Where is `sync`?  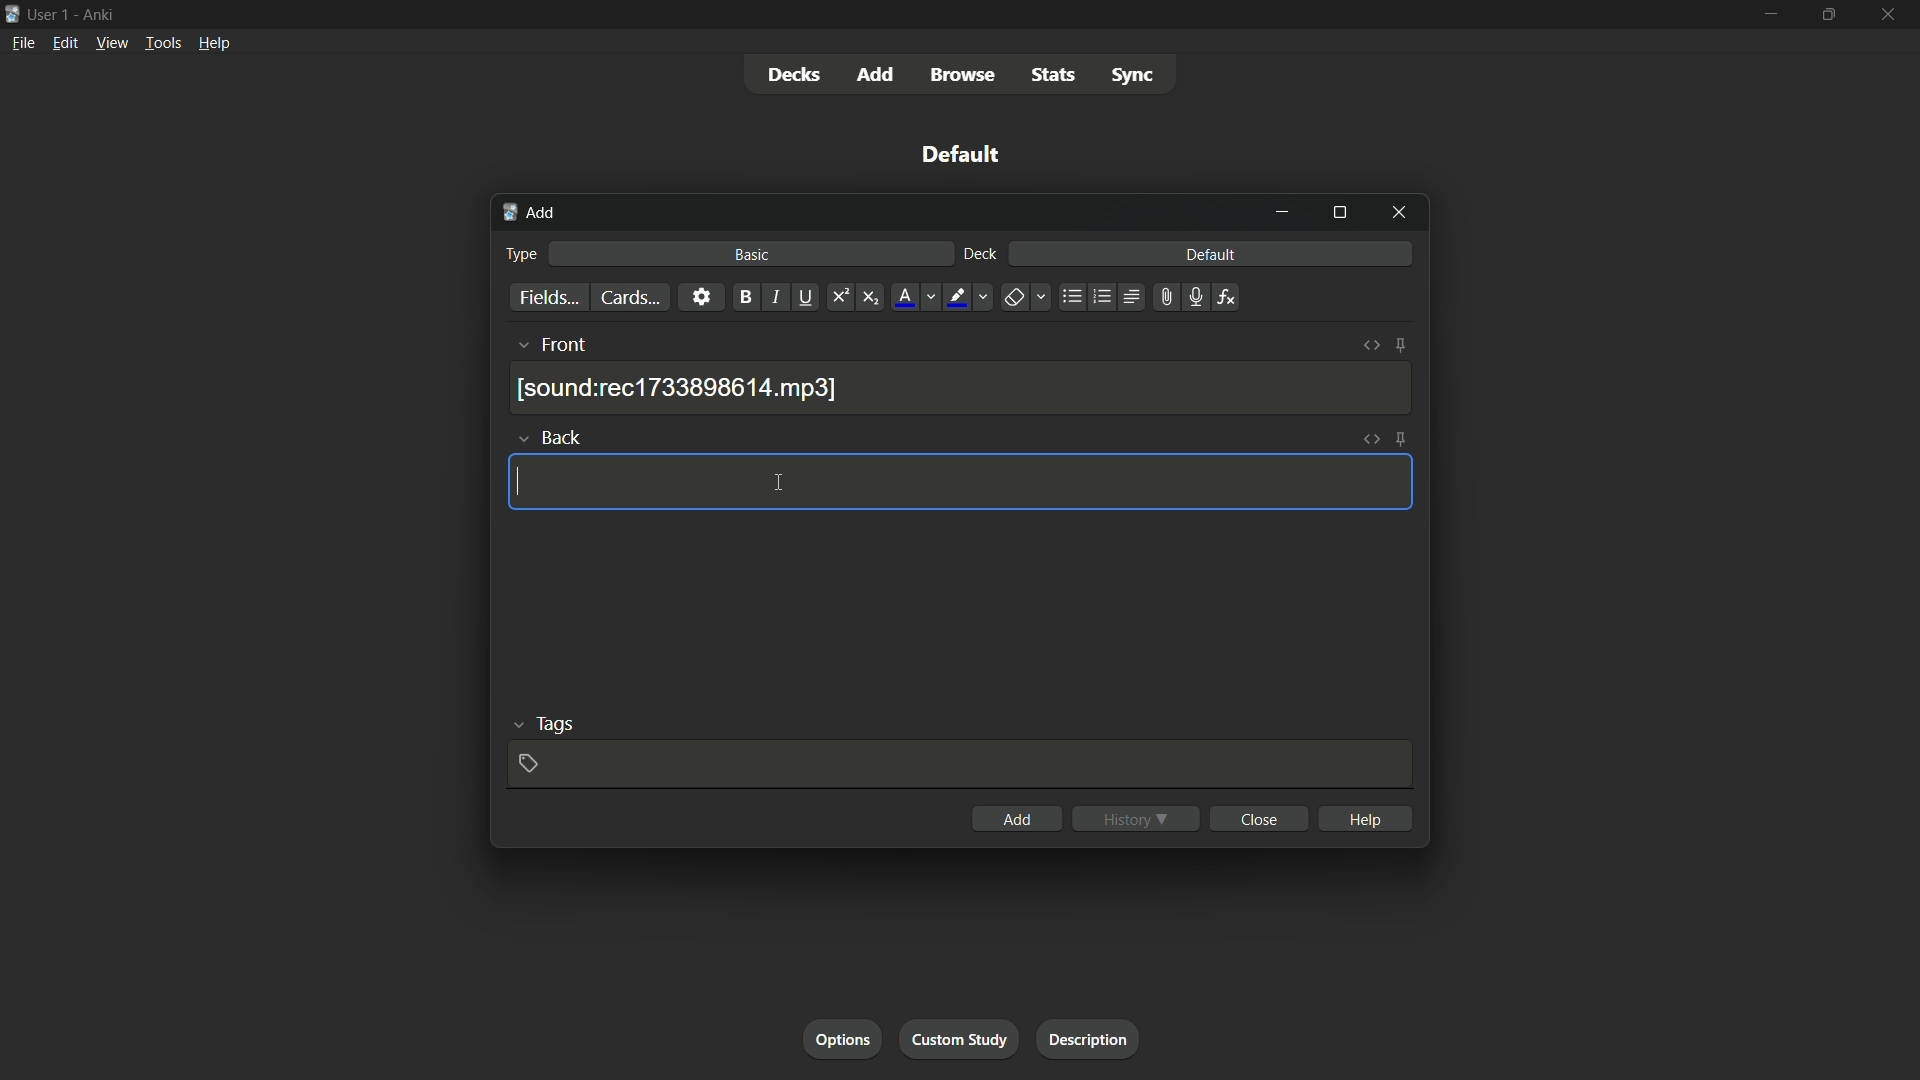
sync is located at coordinates (1132, 78).